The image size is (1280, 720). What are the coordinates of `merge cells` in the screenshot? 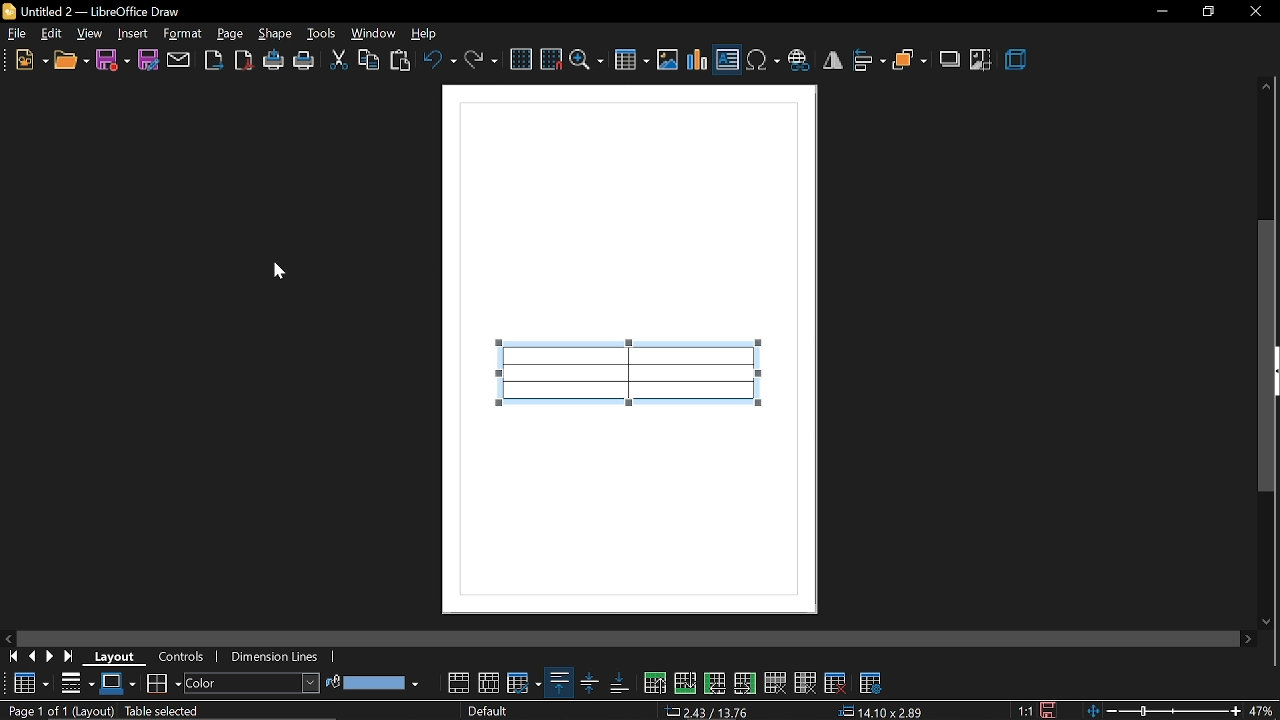 It's located at (459, 682).